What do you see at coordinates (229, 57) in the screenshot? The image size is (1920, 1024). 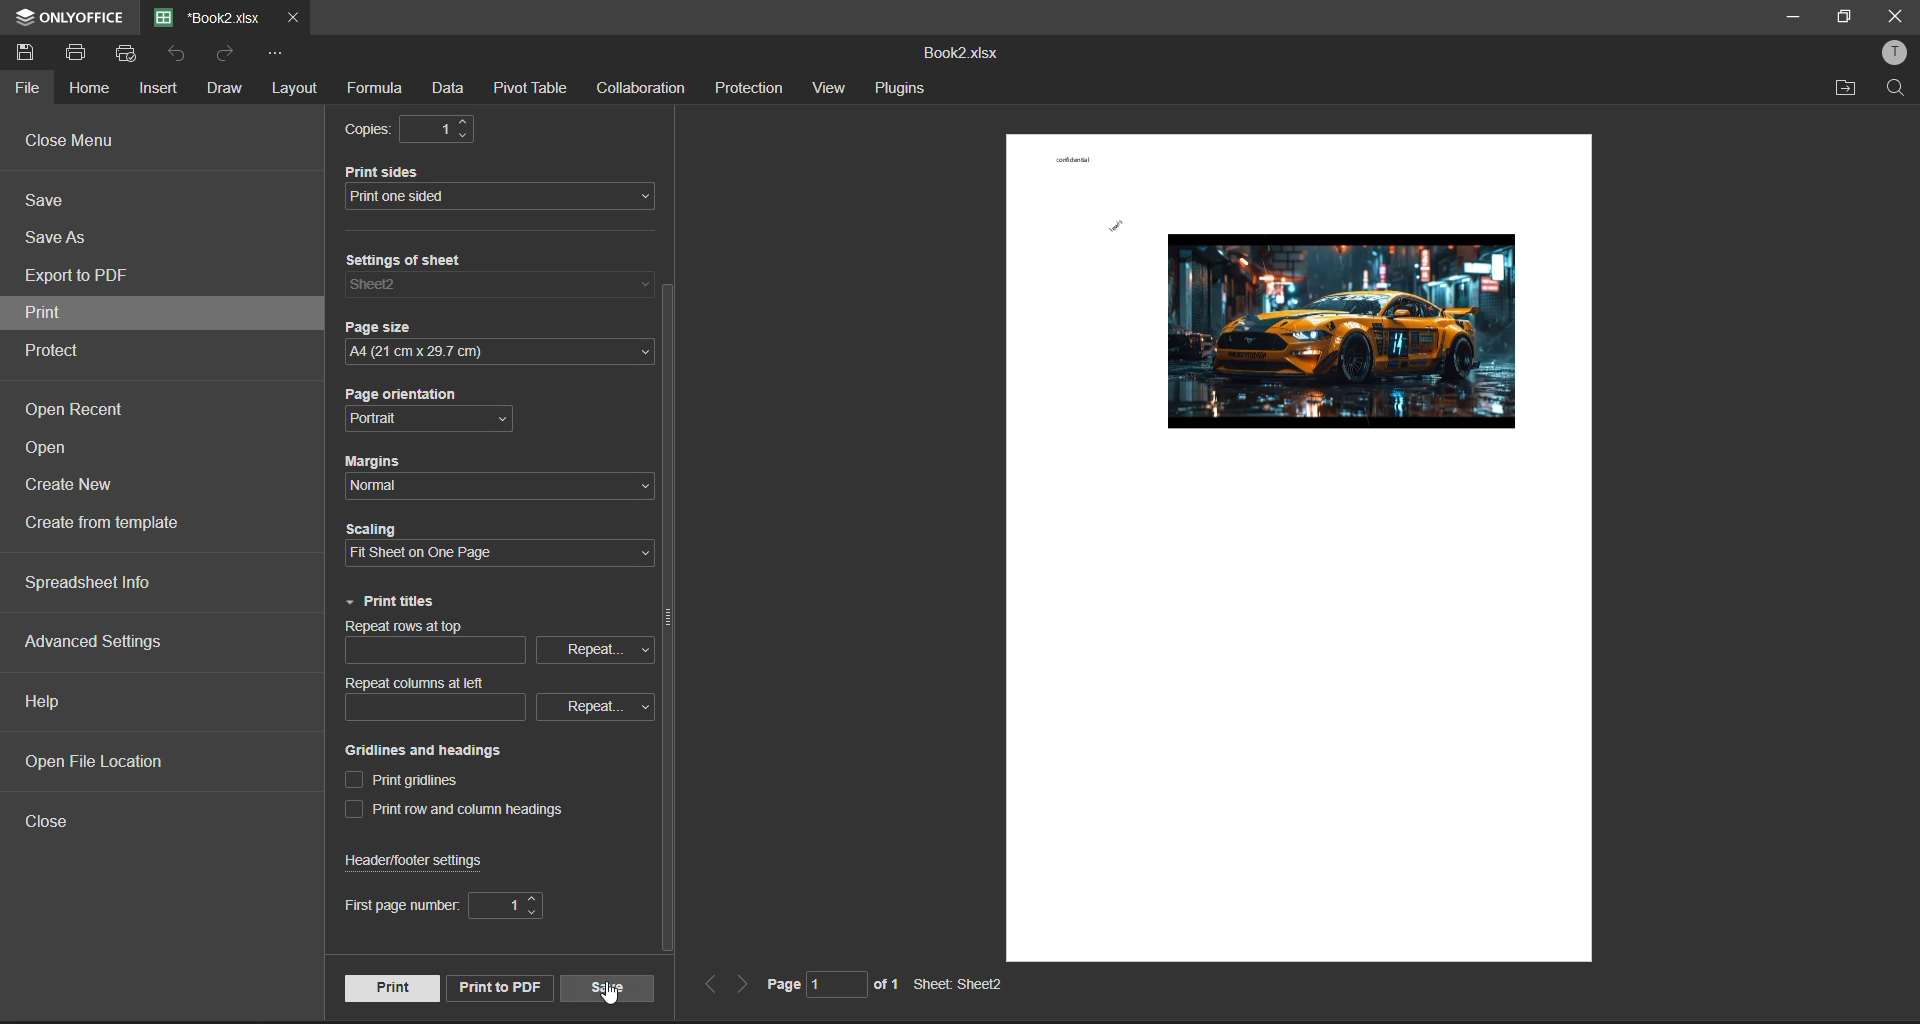 I see `redo` at bounding box center [229, 57].